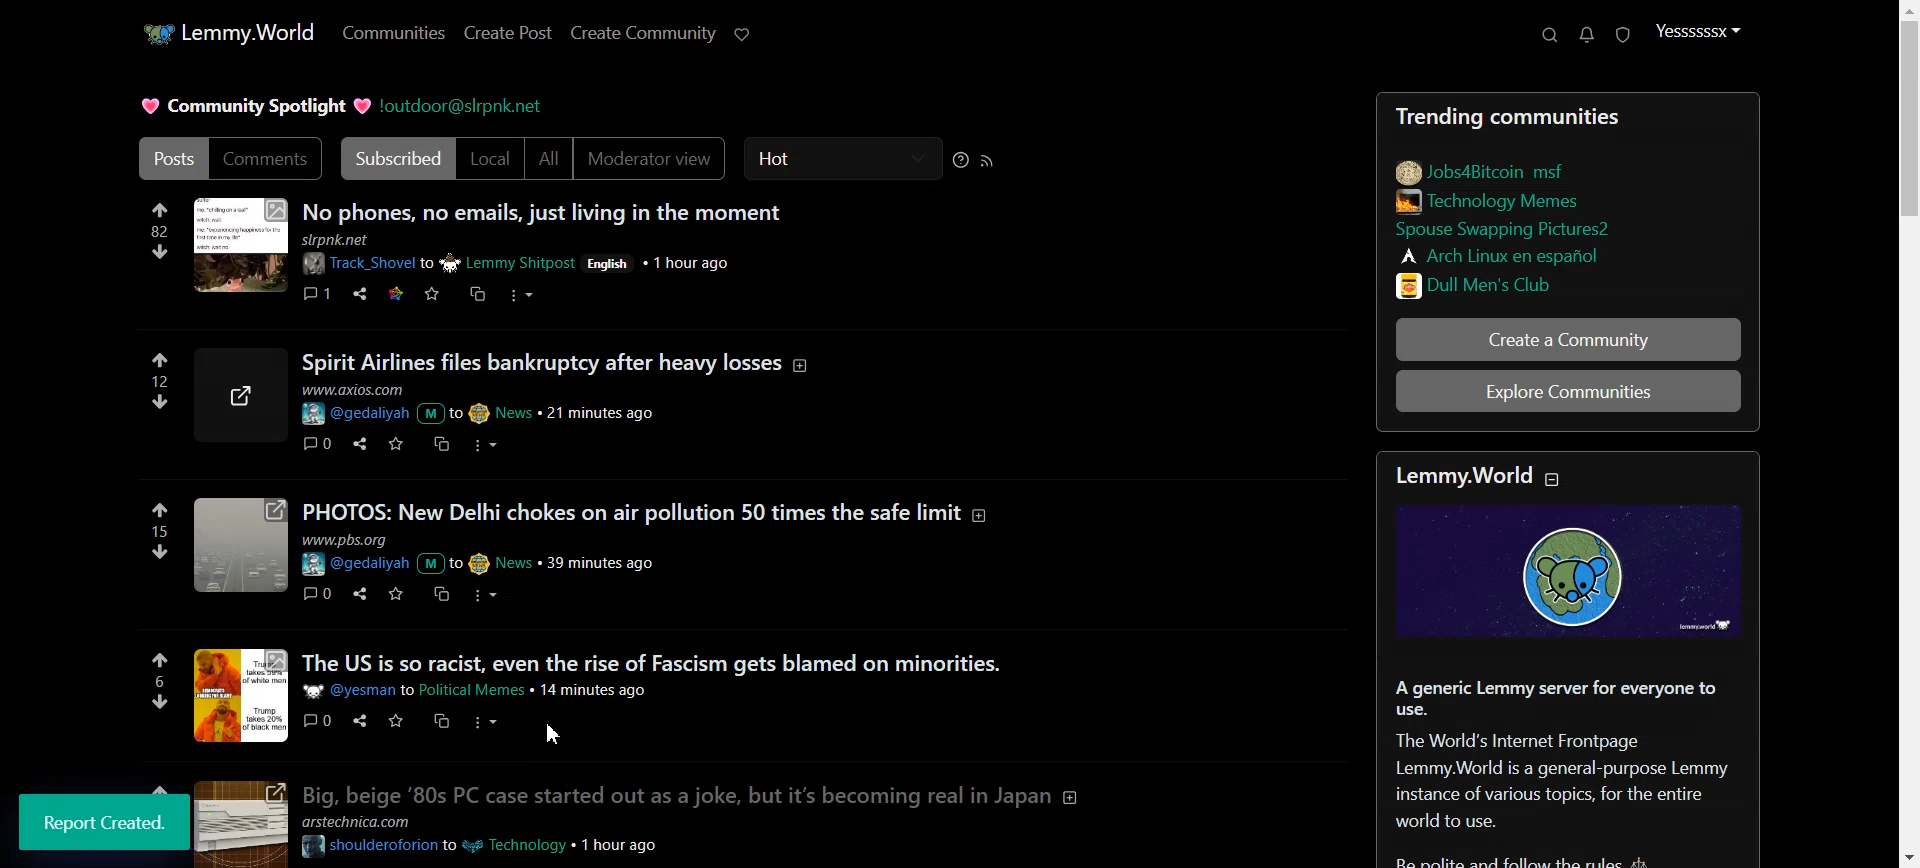 The height and width of the screenshot is (868, 1920). I want to click on link, so click(1531, 283).